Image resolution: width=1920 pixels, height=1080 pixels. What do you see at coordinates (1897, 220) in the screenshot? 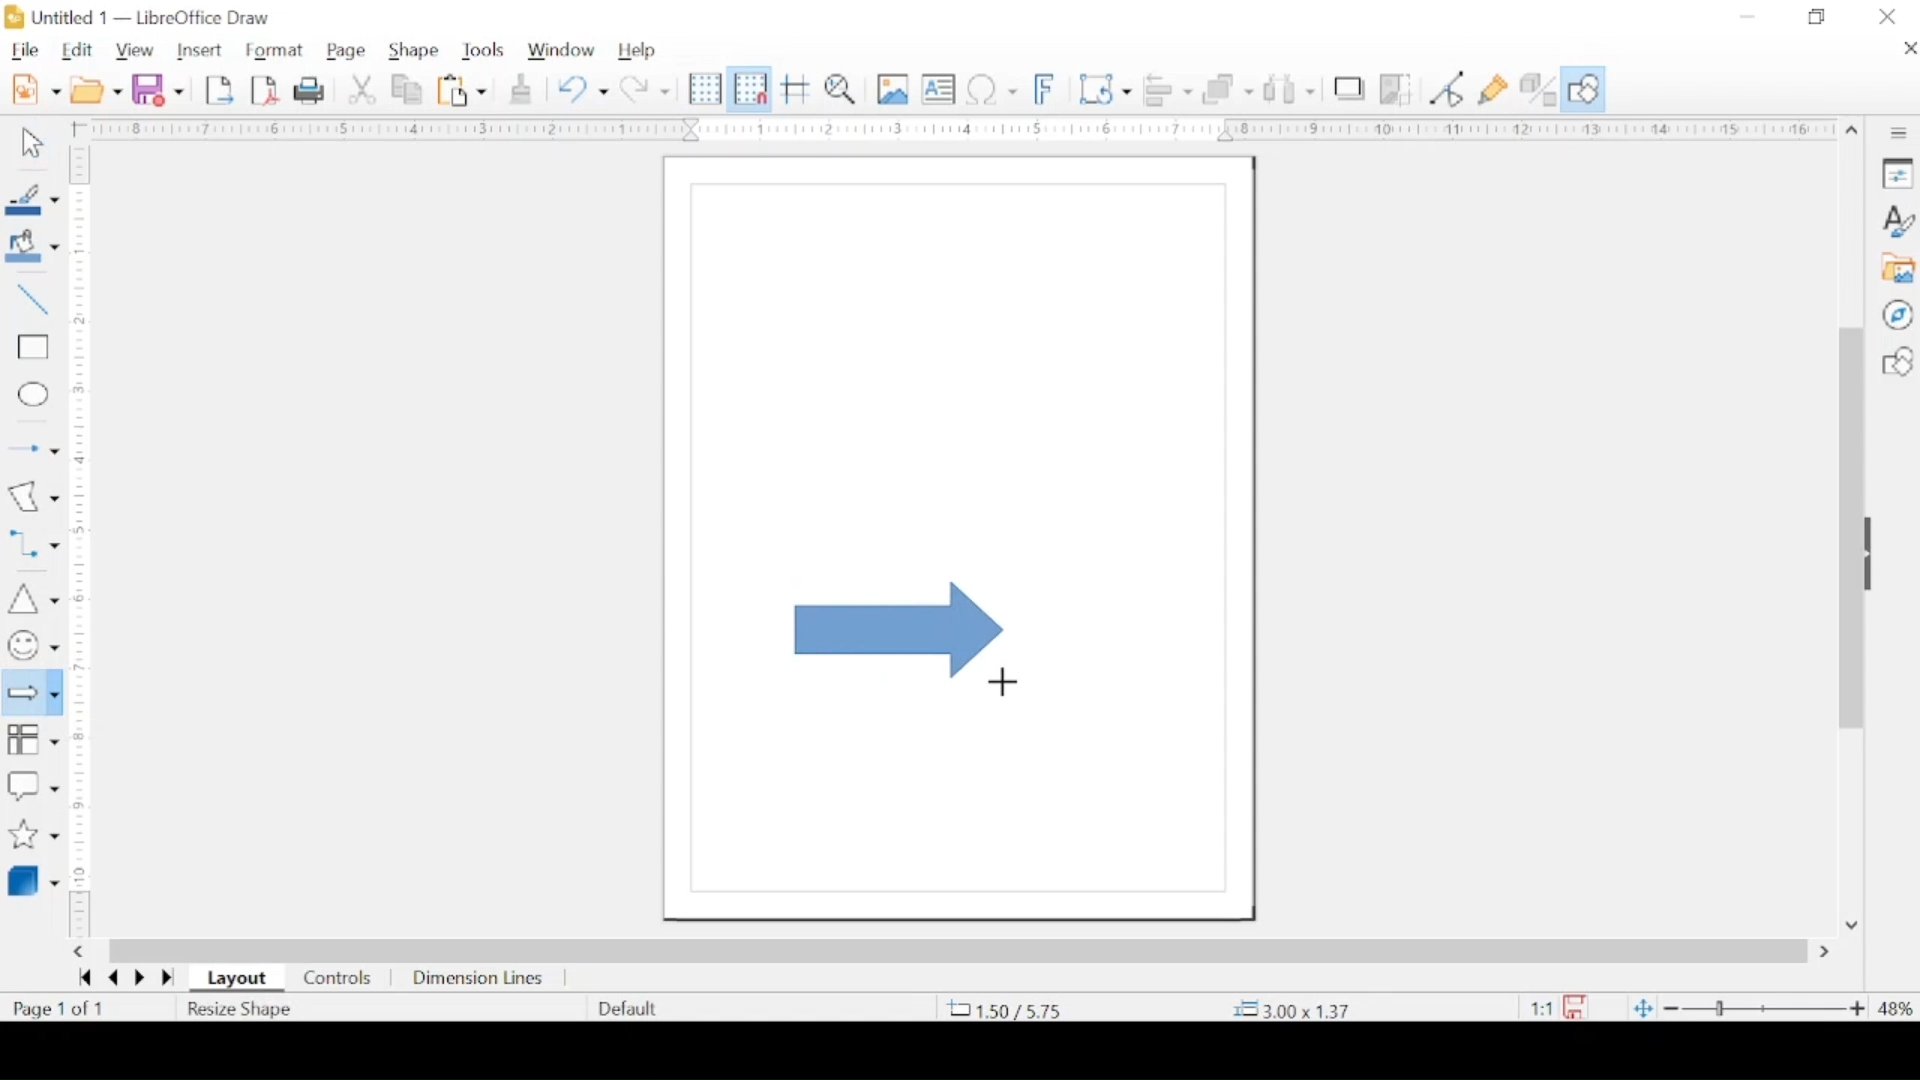
I see `styles` at bounding box center [1897, 220].